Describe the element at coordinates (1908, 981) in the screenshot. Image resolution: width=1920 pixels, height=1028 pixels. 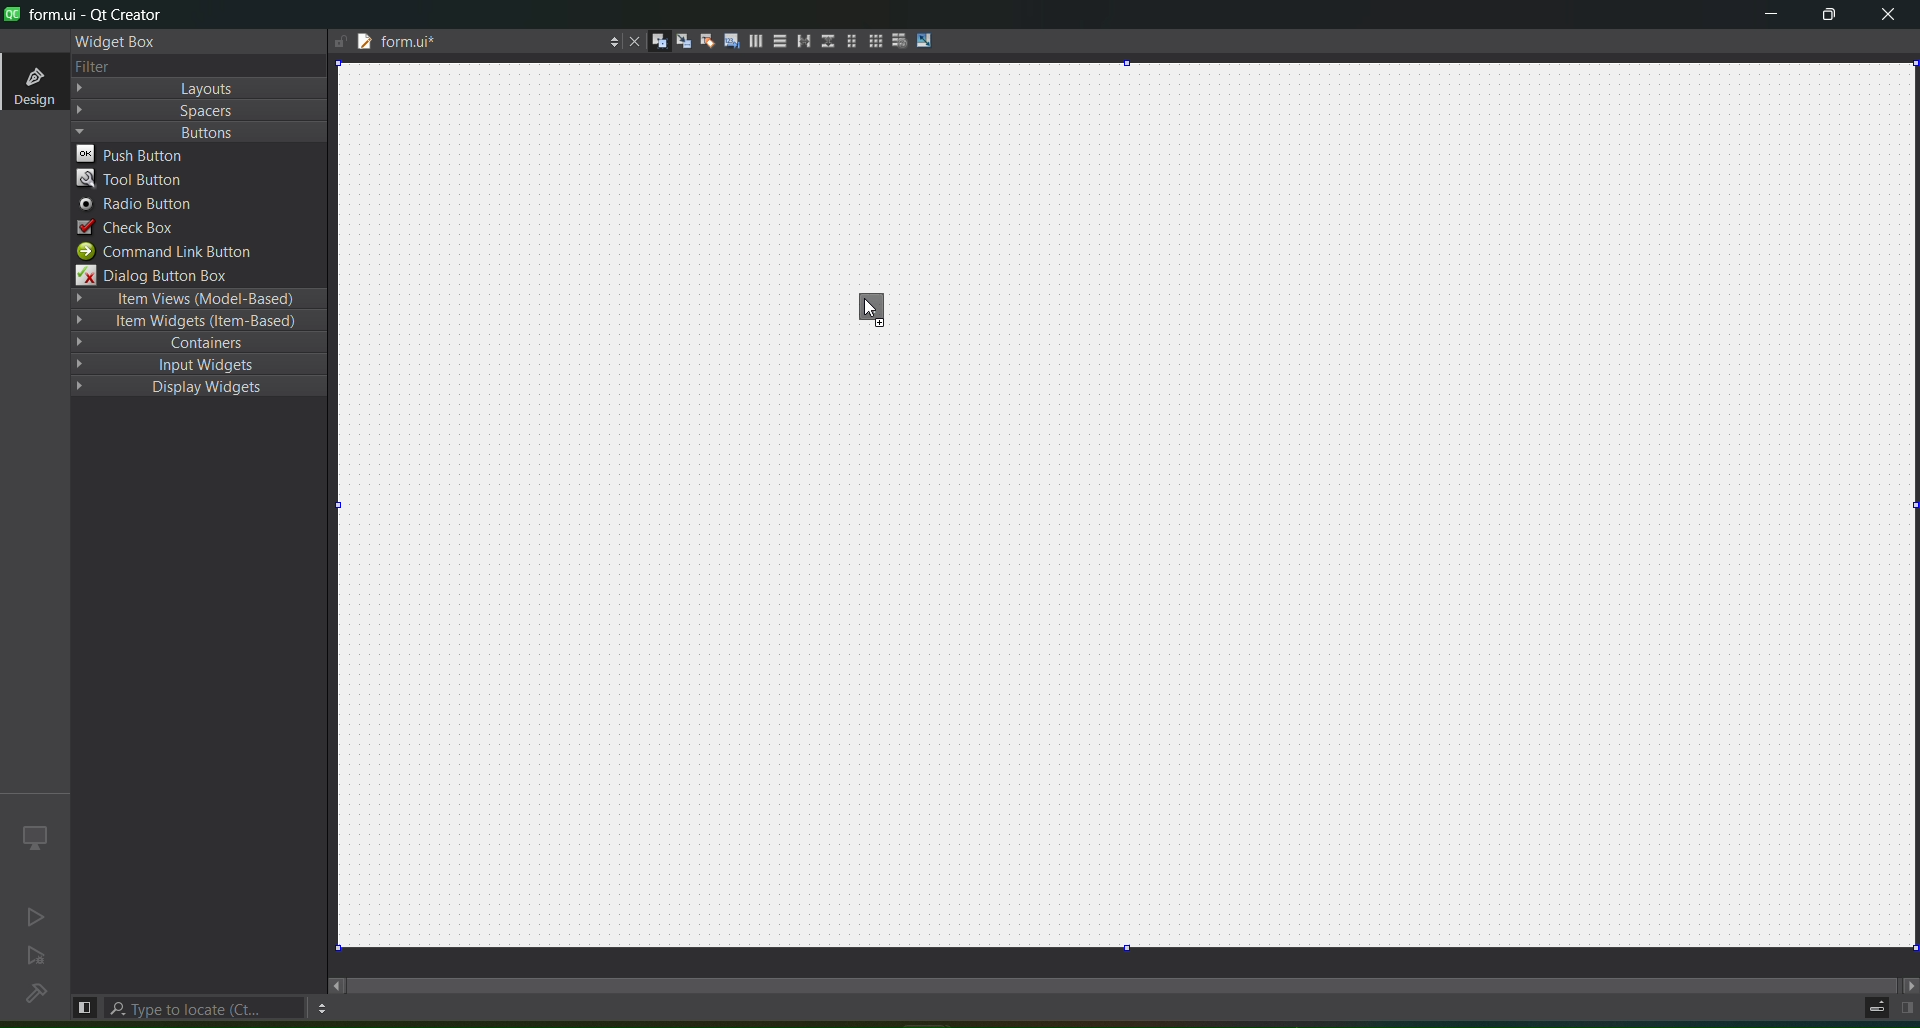
I see `move right` at that location.